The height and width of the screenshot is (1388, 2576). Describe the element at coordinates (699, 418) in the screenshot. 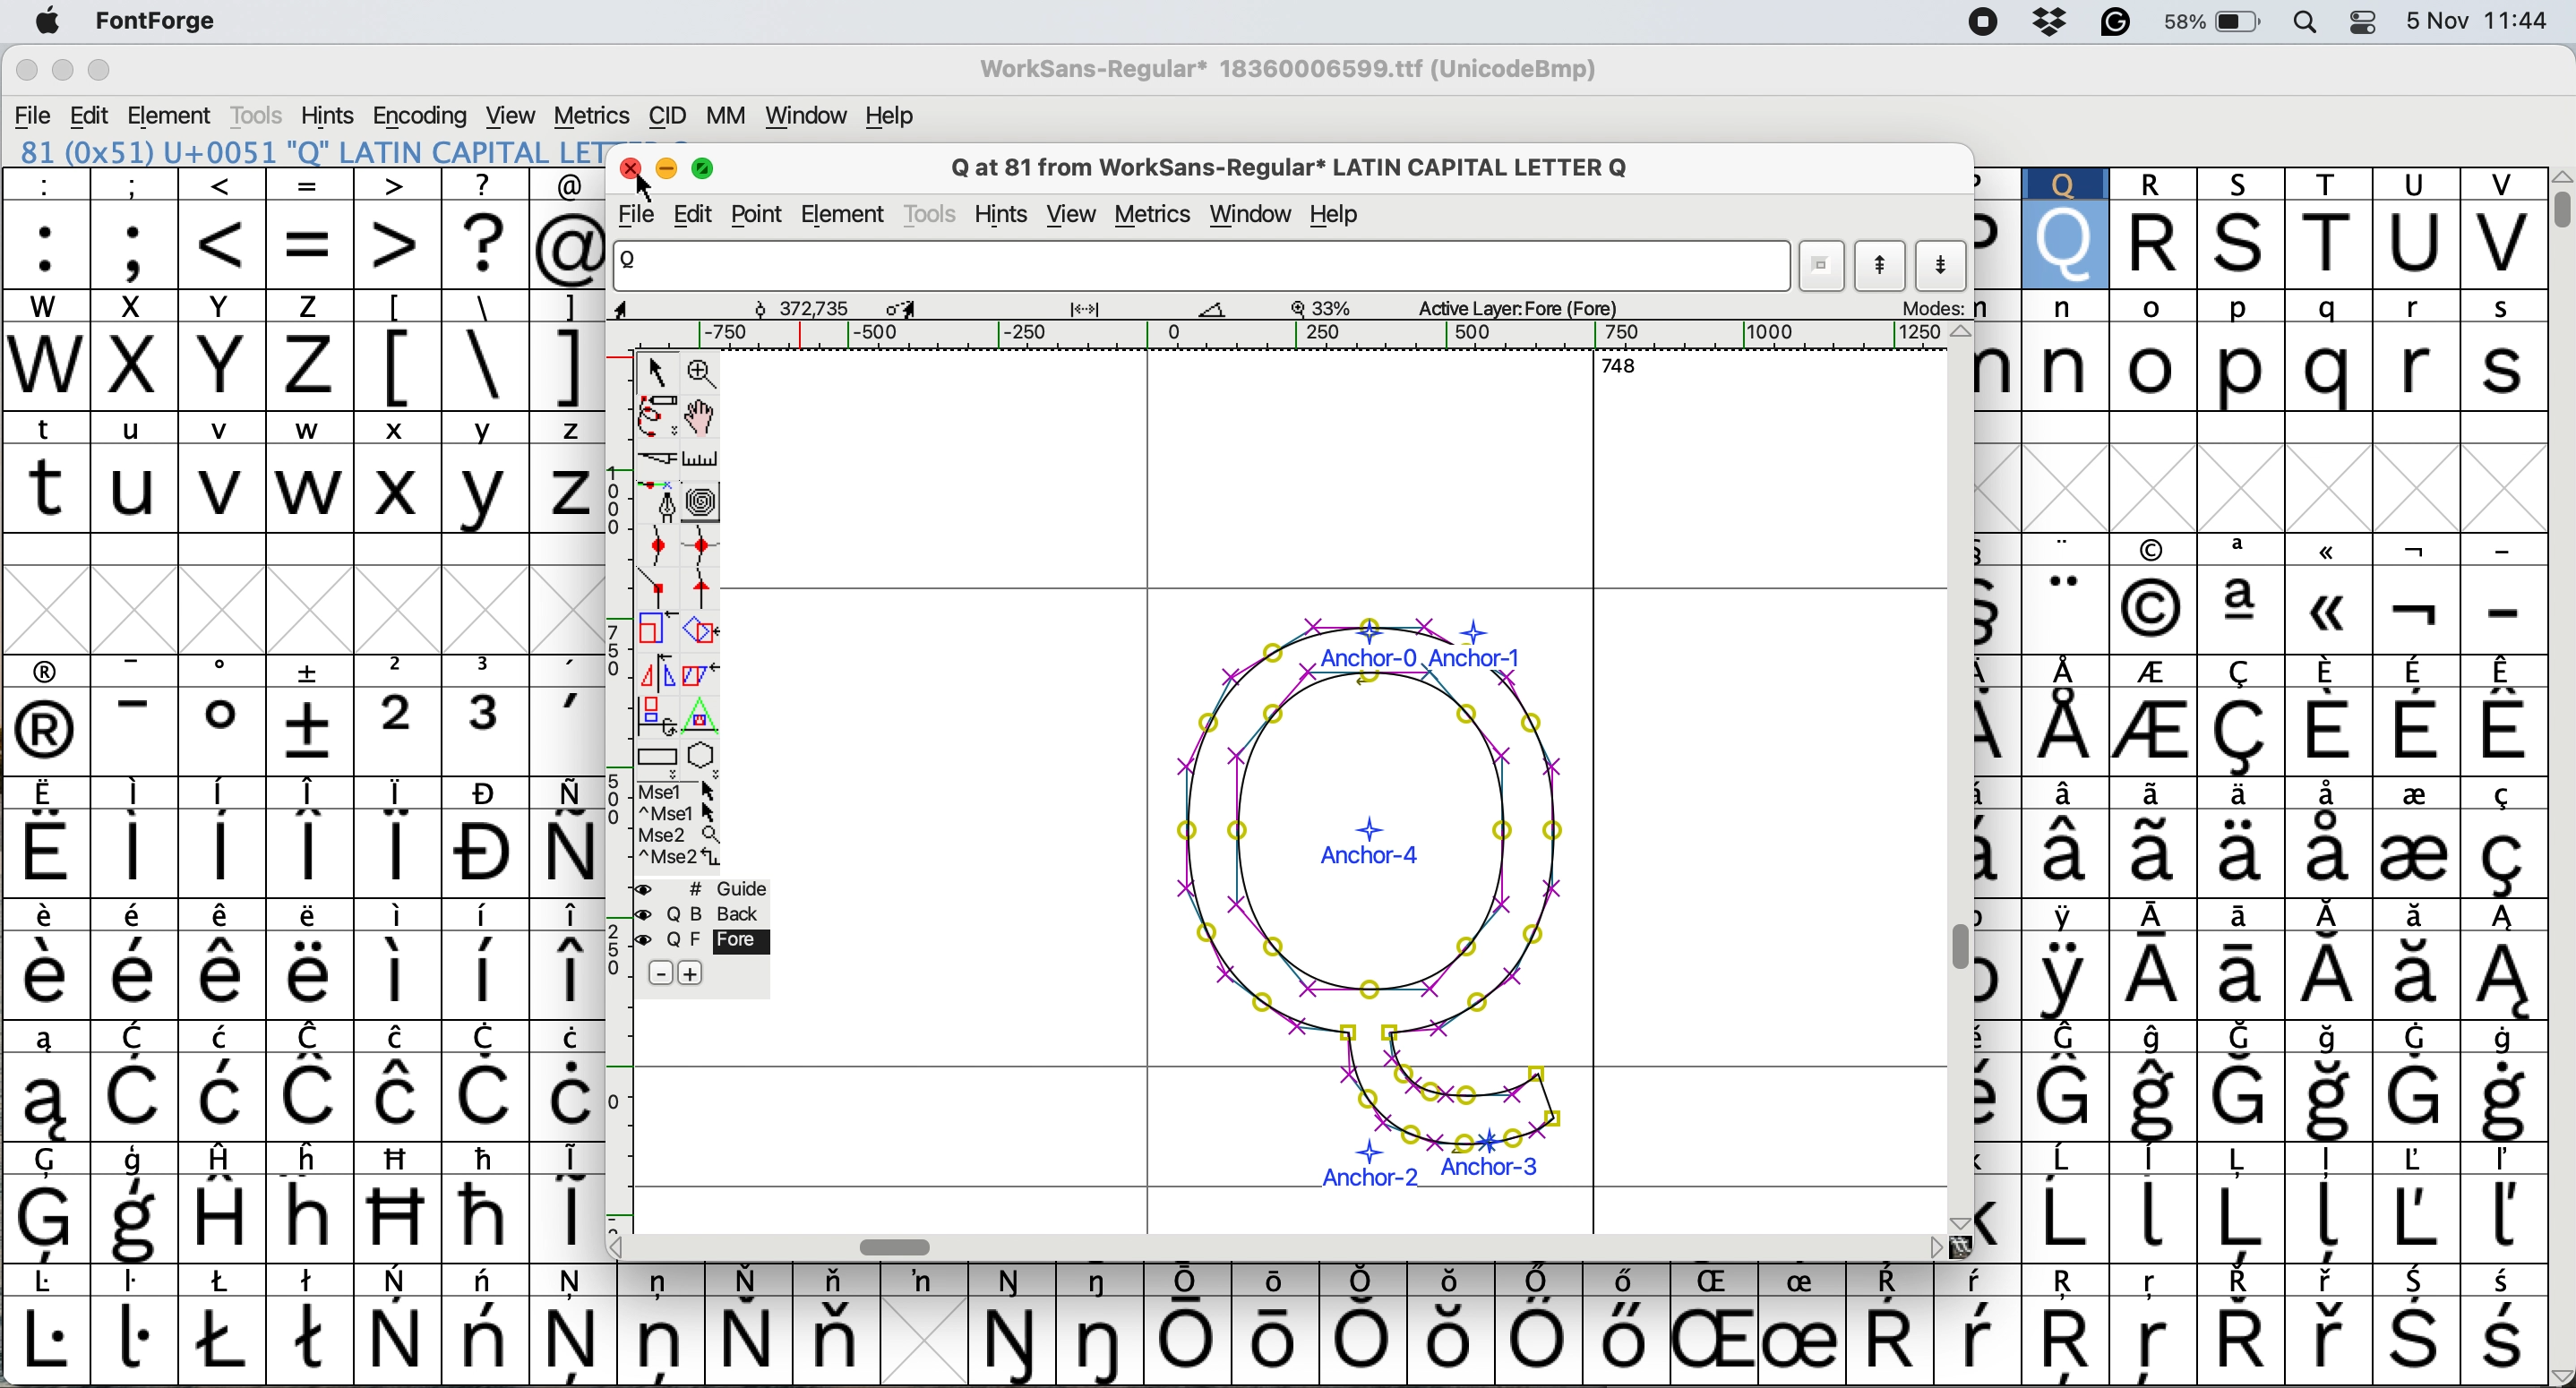

I see `scroll by hand` at that location.